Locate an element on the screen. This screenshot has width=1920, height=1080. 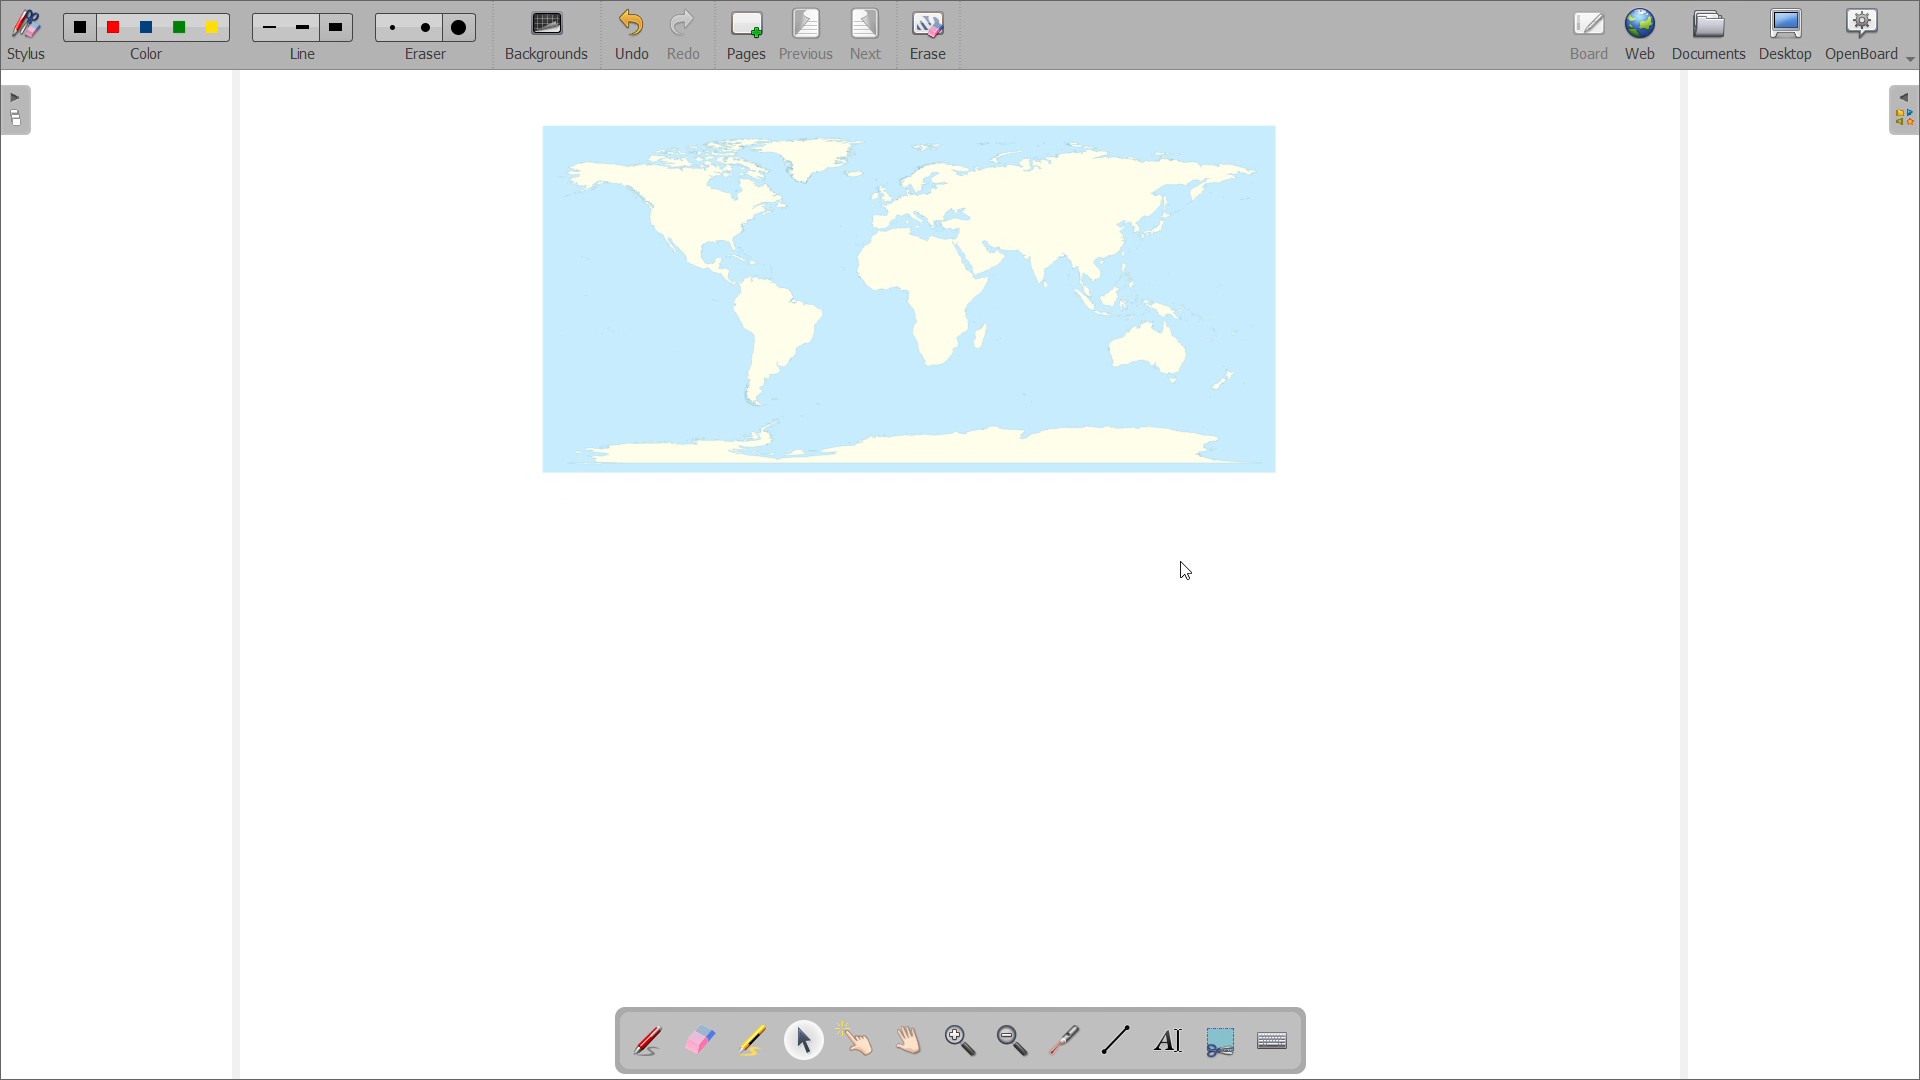
desktop is located at coordinates (1786, 36).